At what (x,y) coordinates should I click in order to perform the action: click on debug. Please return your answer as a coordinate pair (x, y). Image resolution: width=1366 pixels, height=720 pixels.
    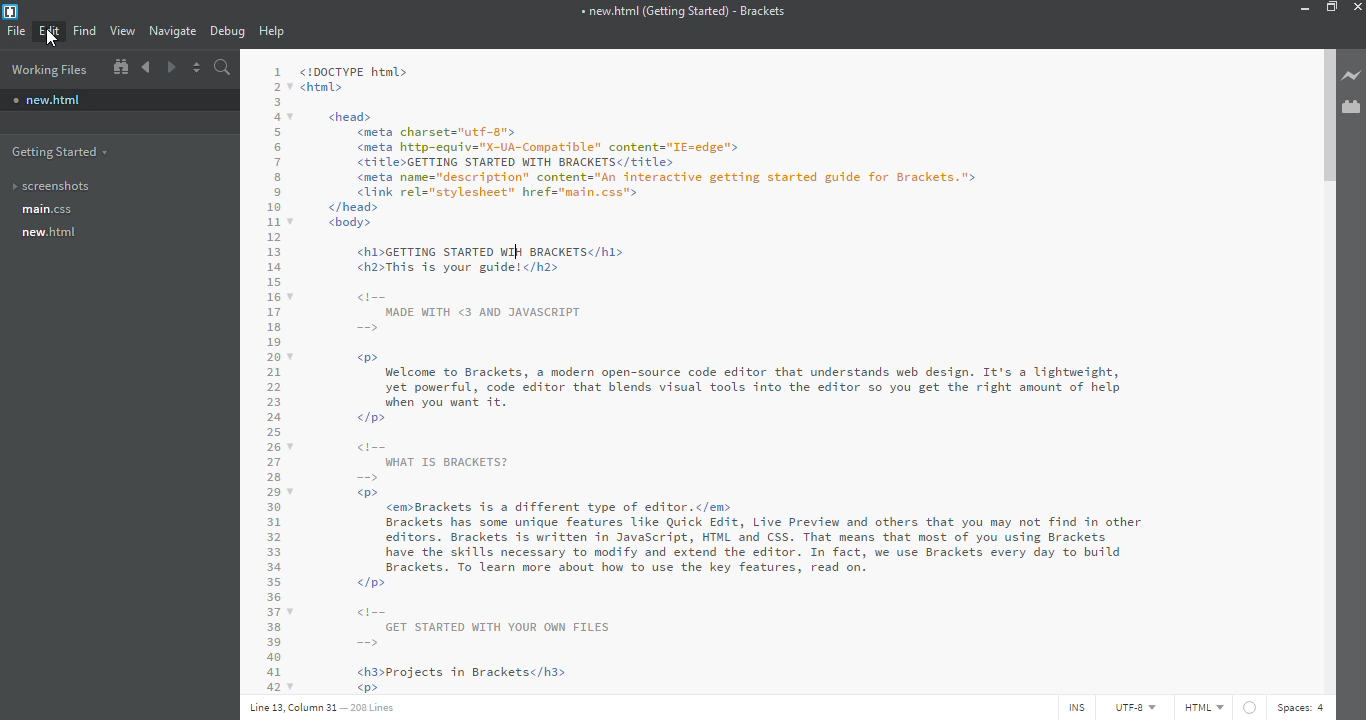
    Looking at the image, I should click on (227, 31).